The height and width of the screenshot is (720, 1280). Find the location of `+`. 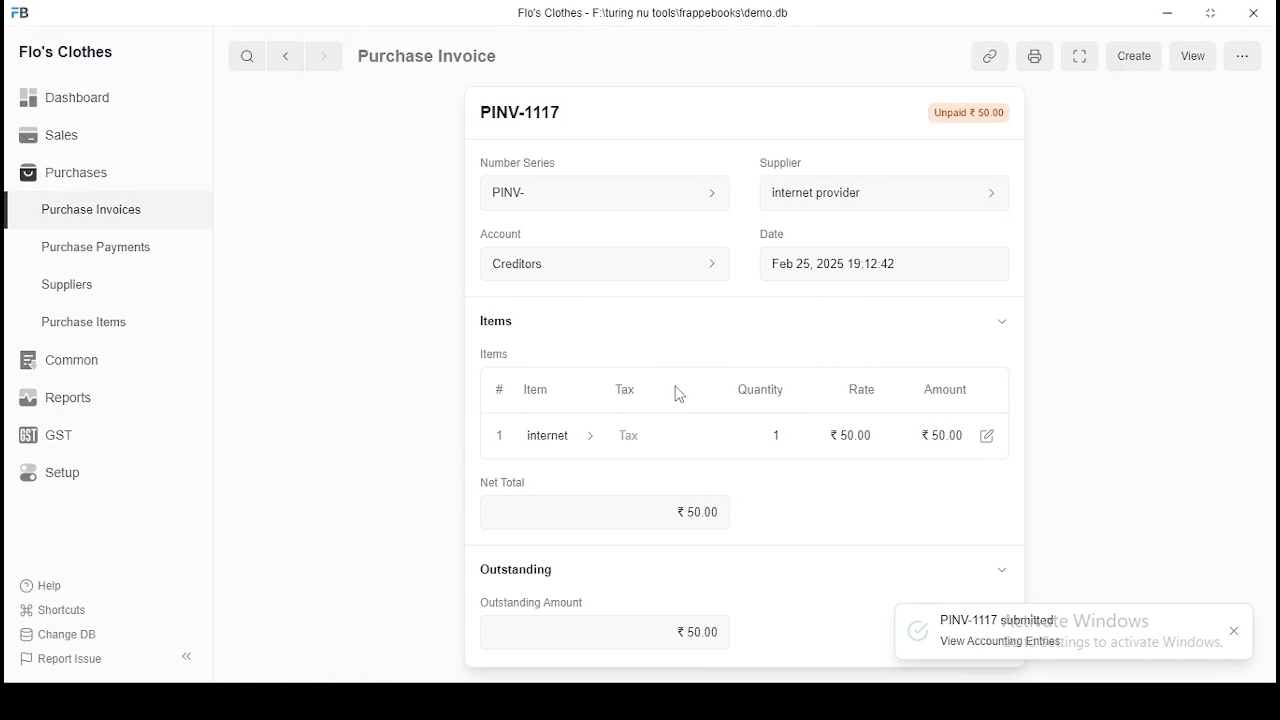

+ is located at coordinates (499, 437).